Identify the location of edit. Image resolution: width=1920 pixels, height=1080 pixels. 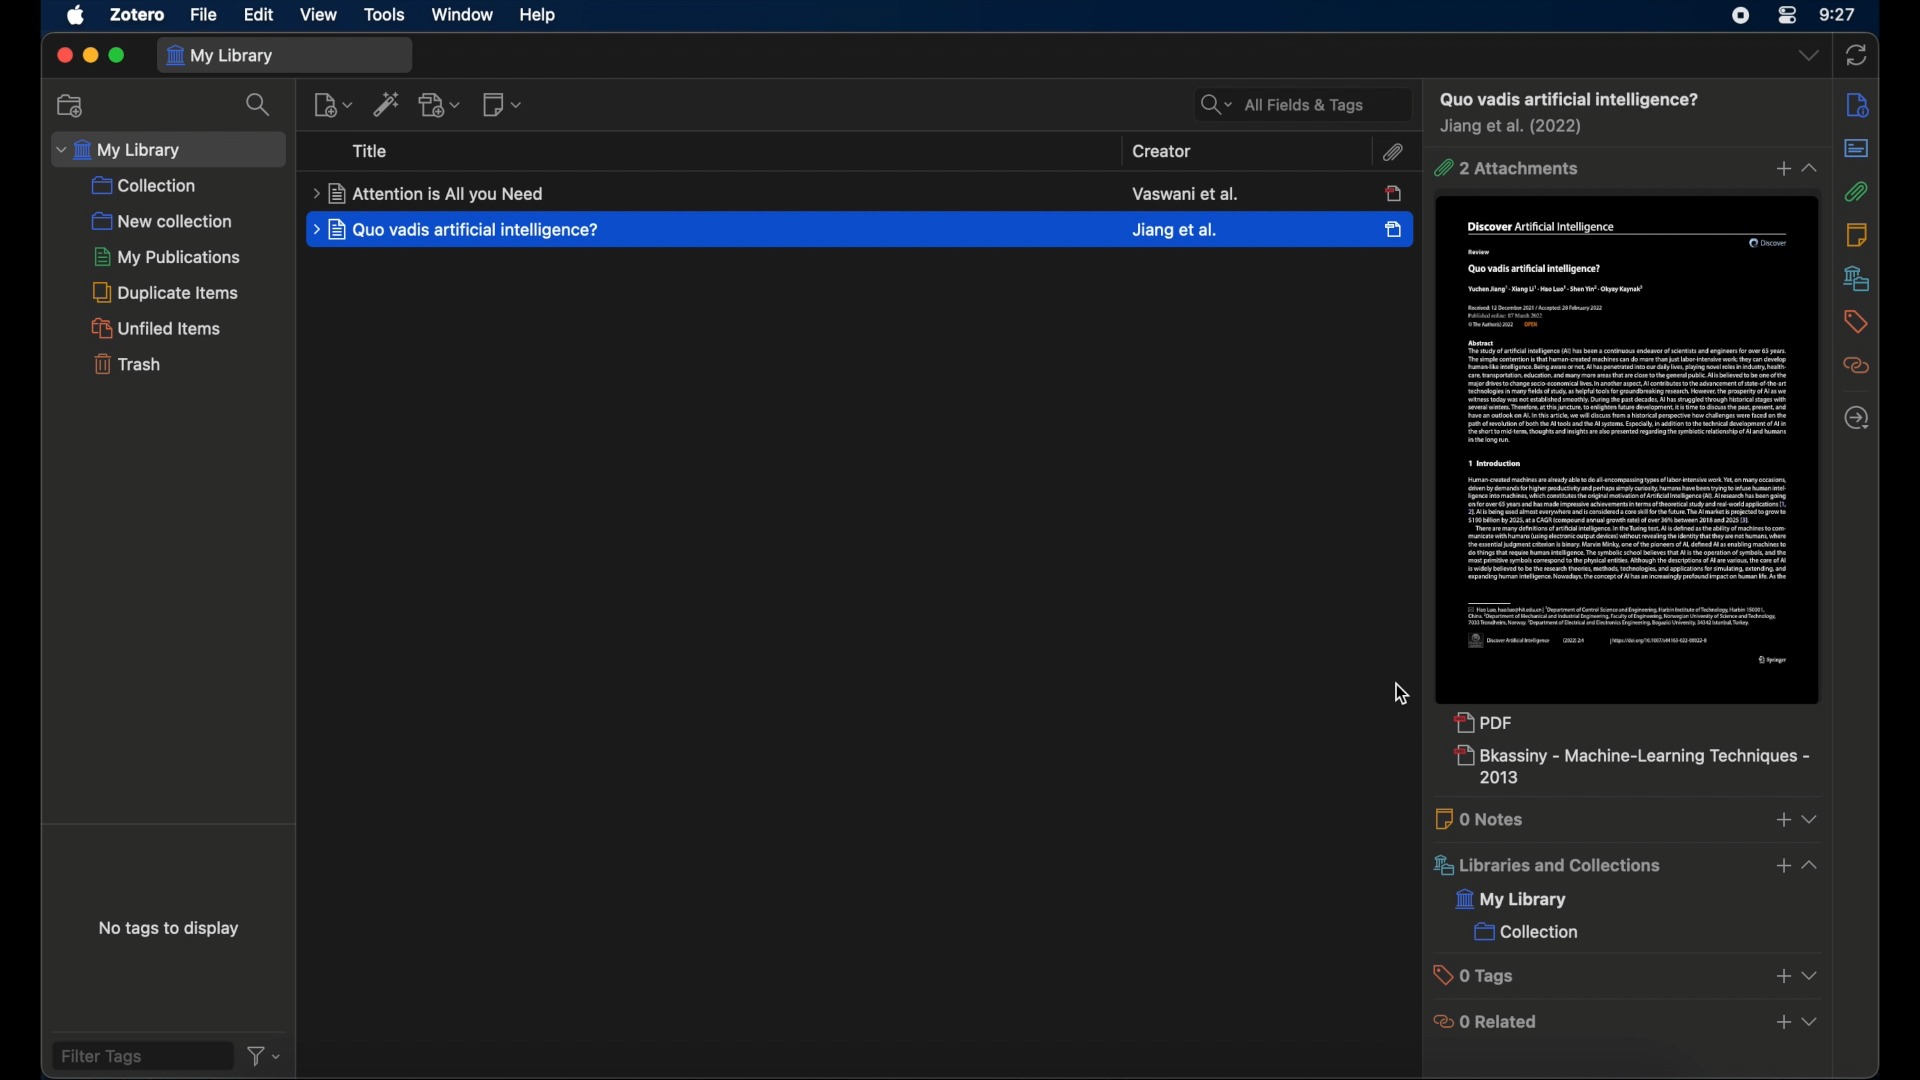
(258, 14).